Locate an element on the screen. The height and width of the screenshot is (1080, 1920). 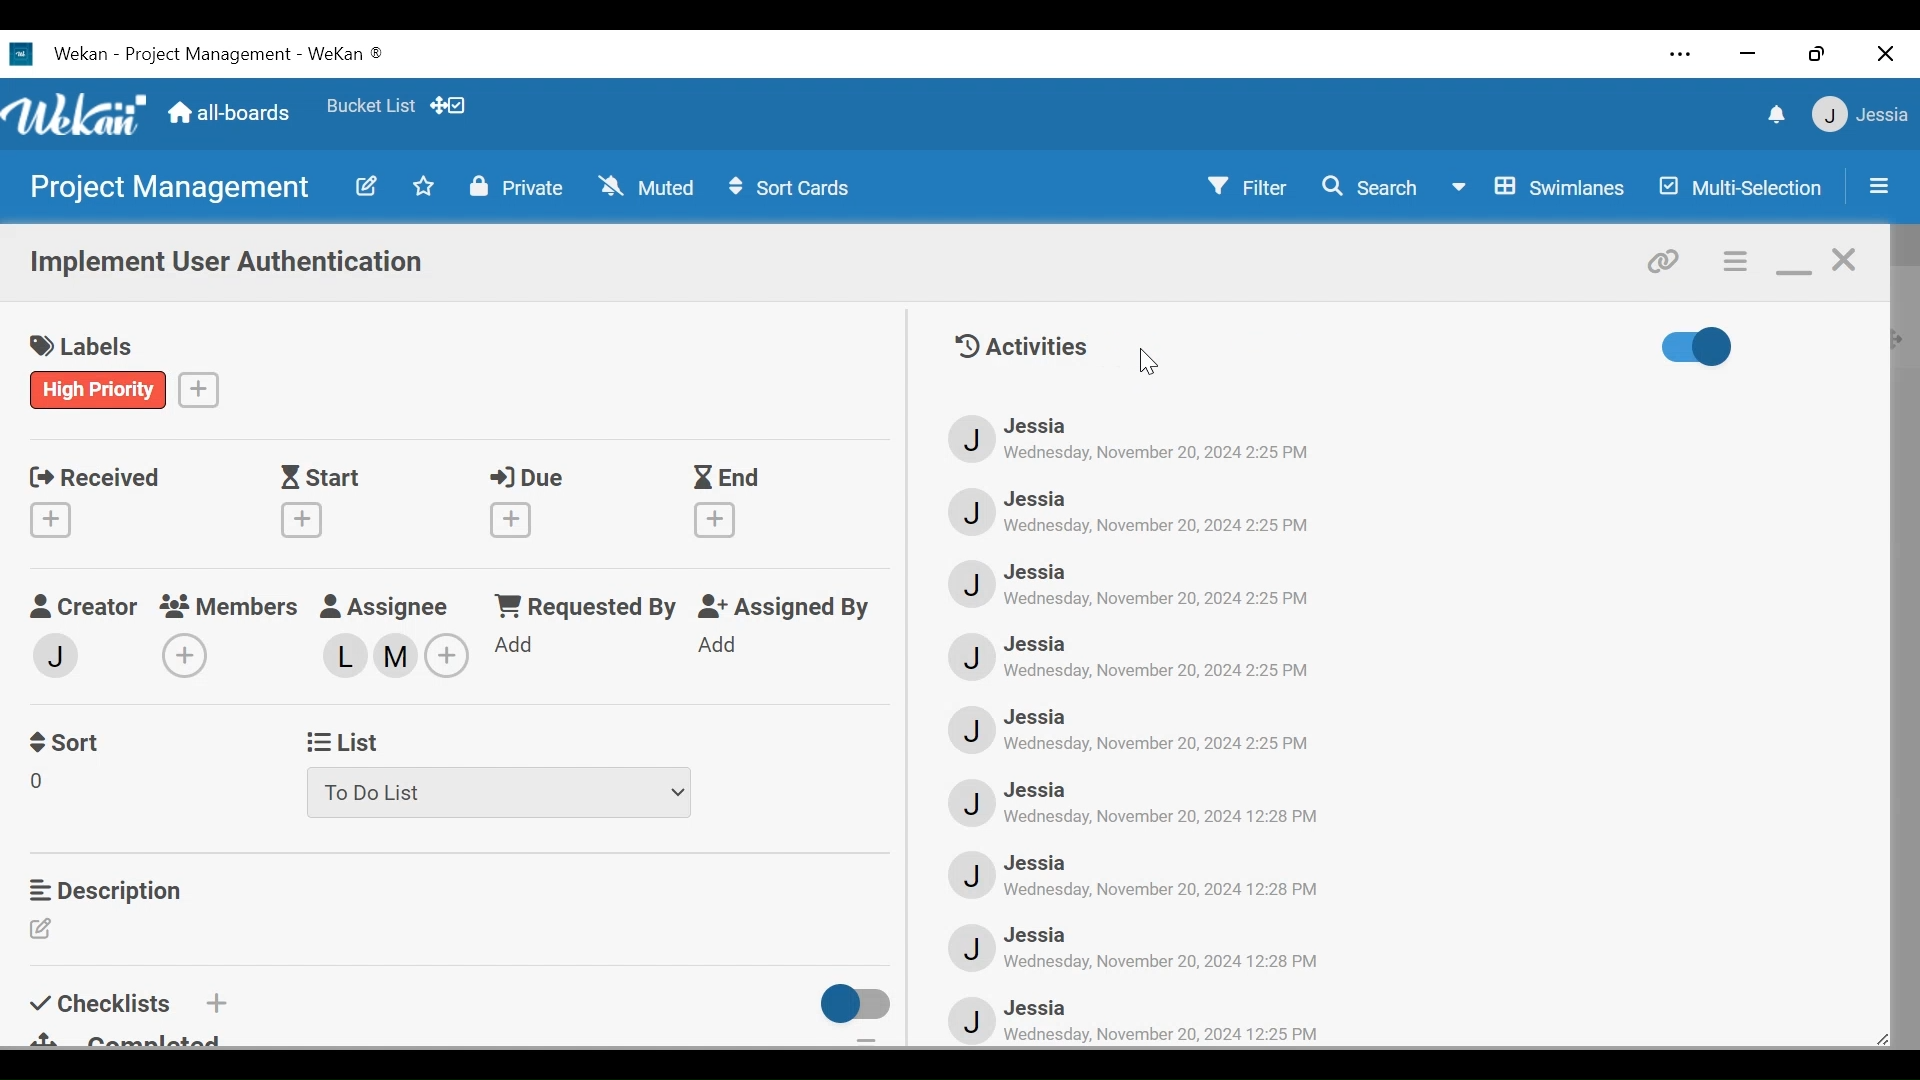
Member Name is located at coordinates (1038, 934).